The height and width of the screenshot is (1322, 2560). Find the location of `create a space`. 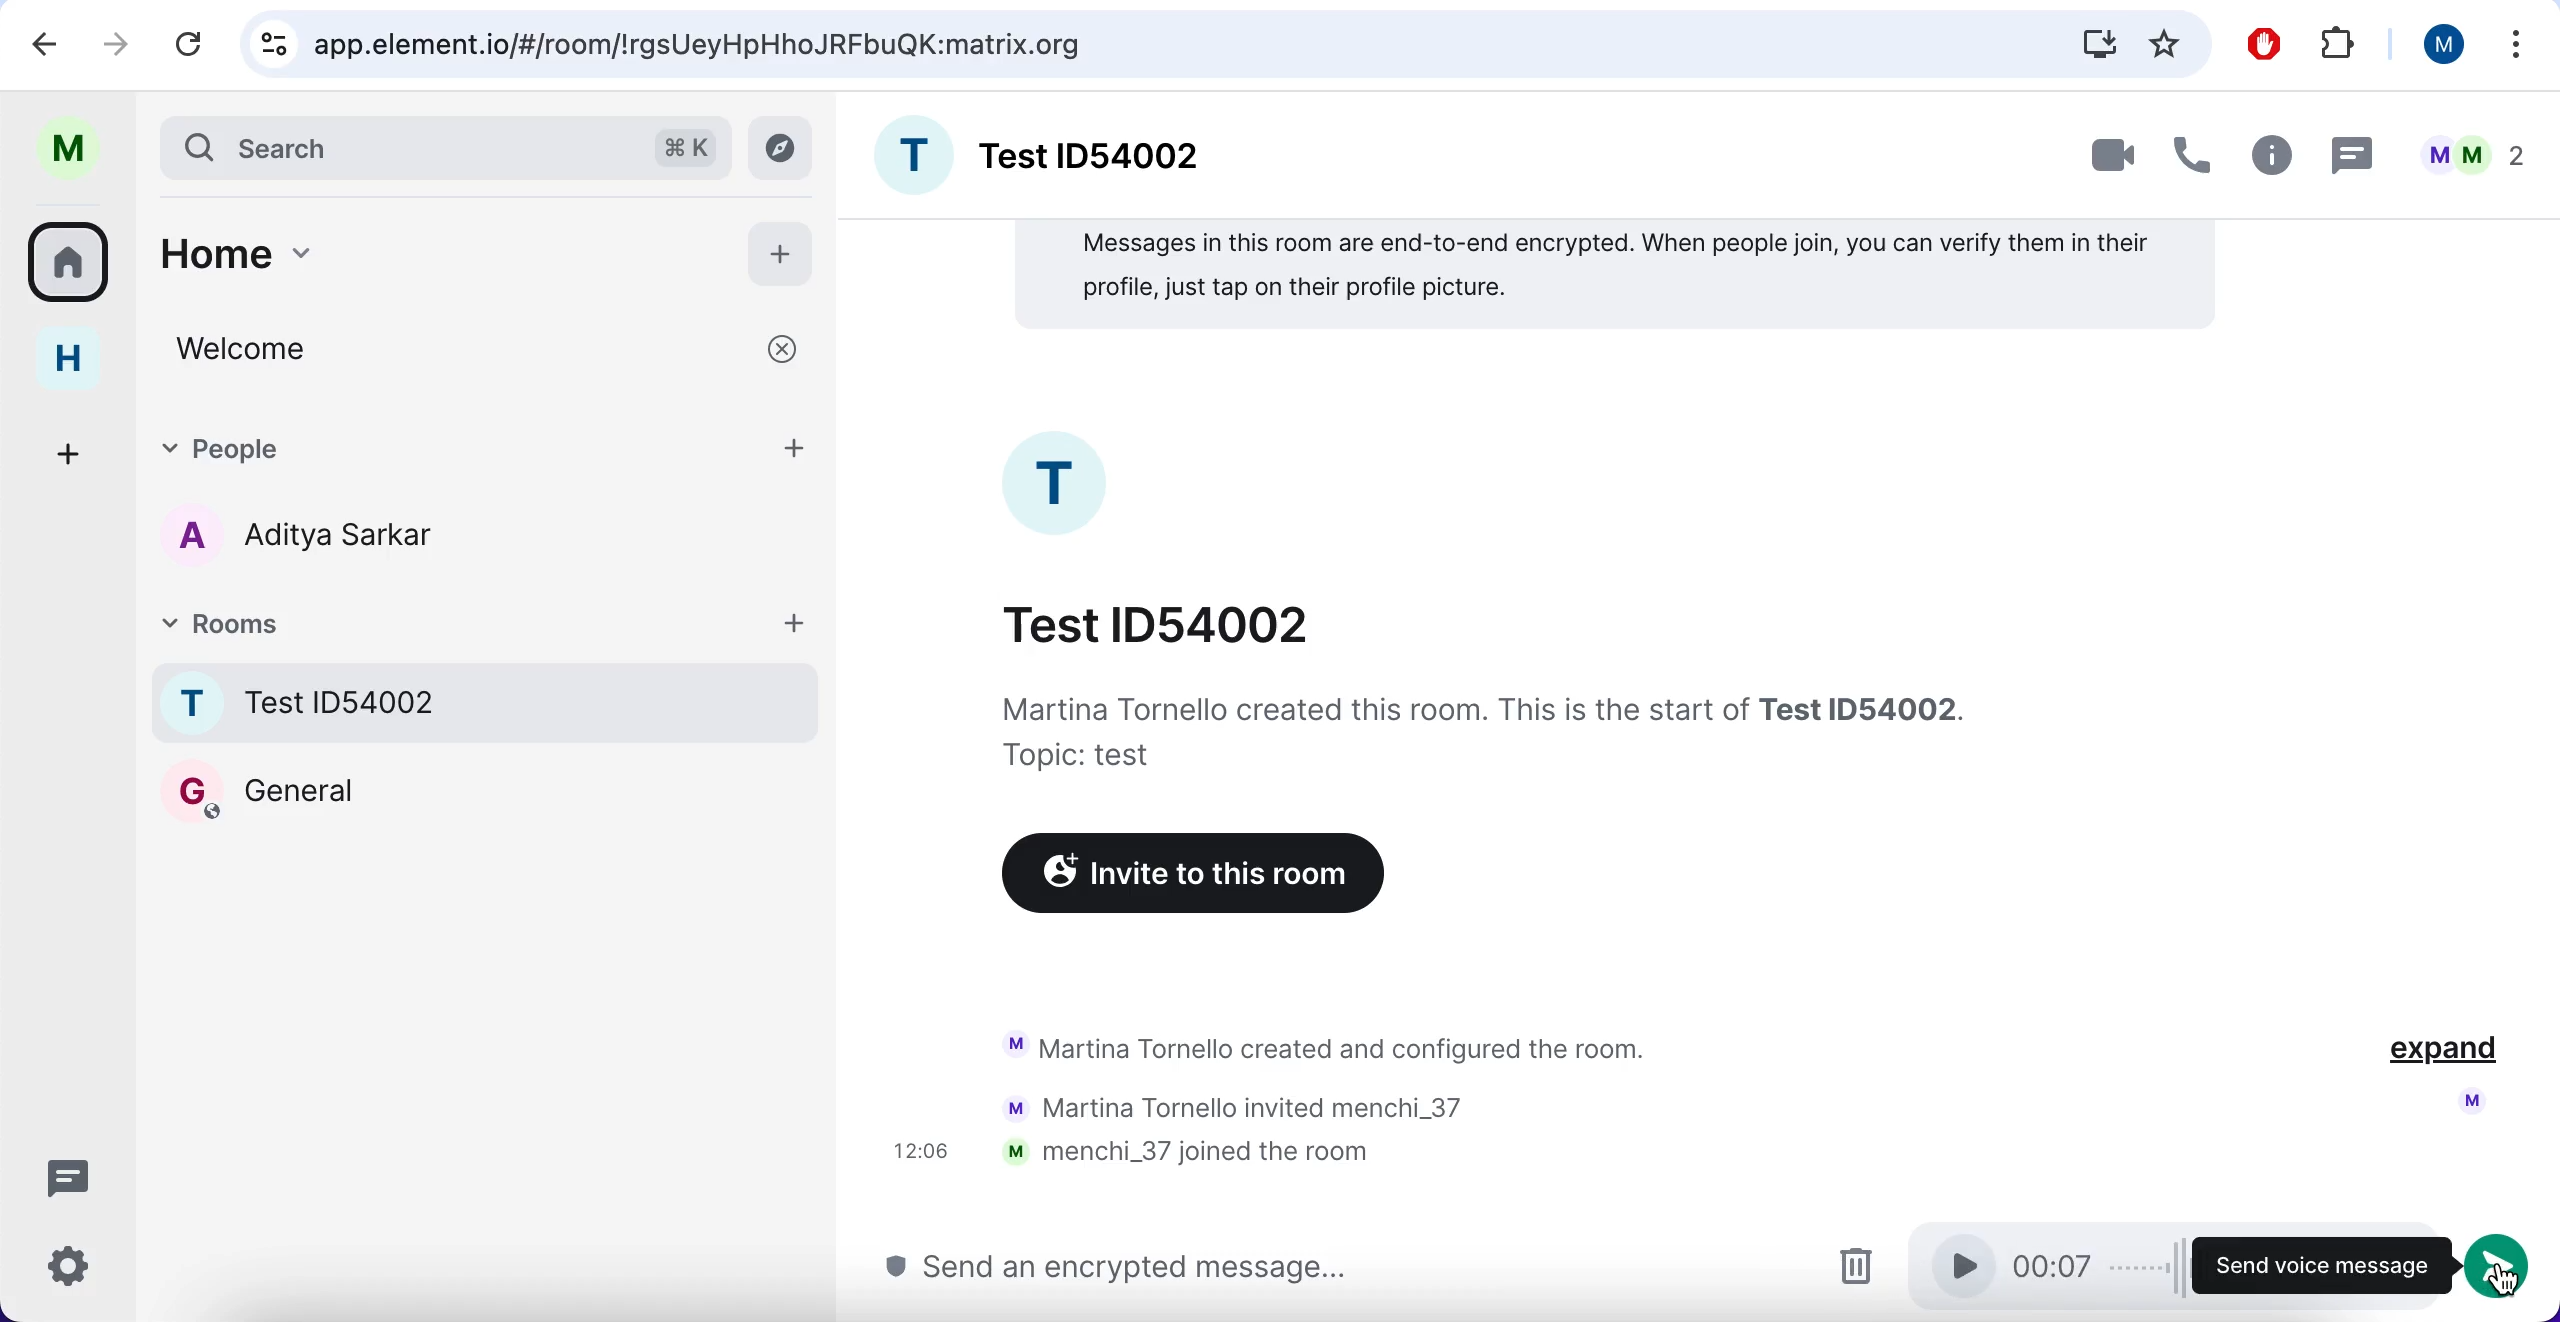

create a space is located at coordinates (72, 452).